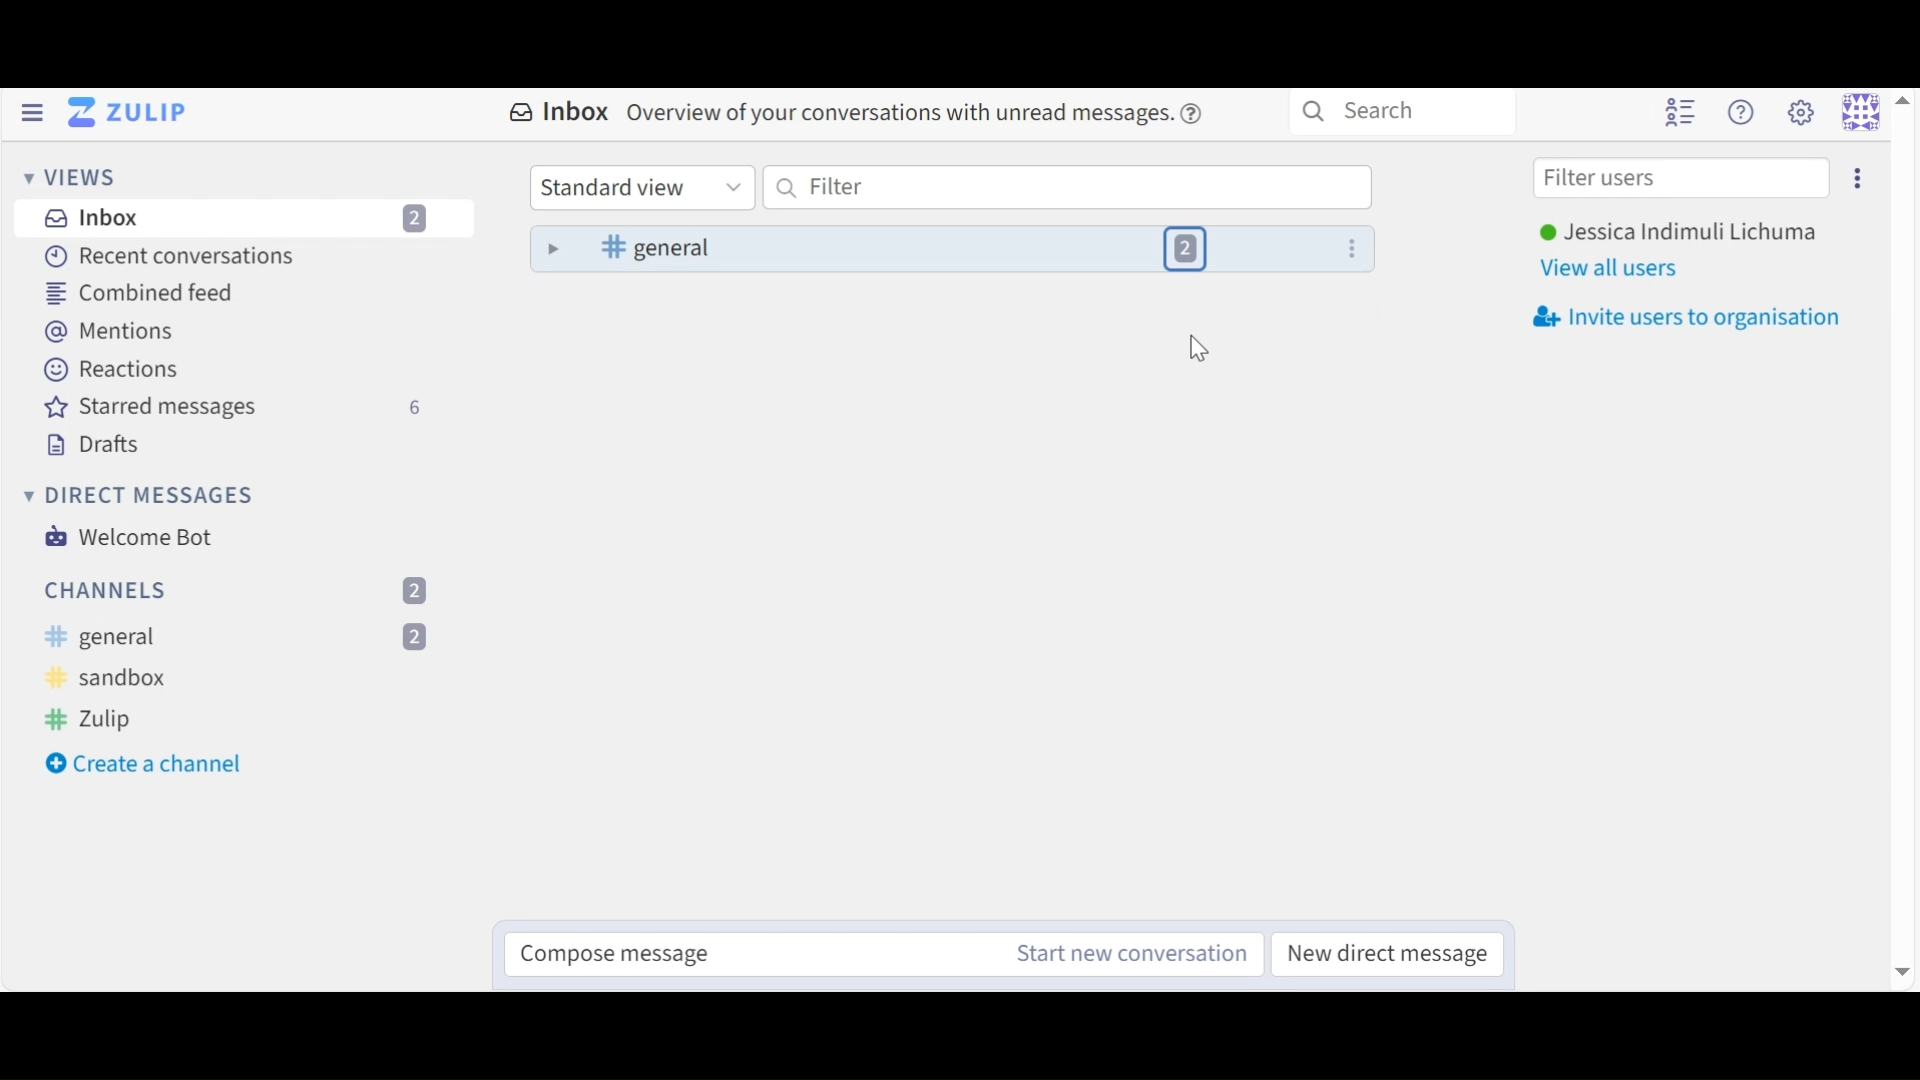 The height and width of the screenshot is (1080, 1920). Describe the element at coordinates (125, 115) in the screenshot. I see `Go to Home View (Inbox)` at that location.